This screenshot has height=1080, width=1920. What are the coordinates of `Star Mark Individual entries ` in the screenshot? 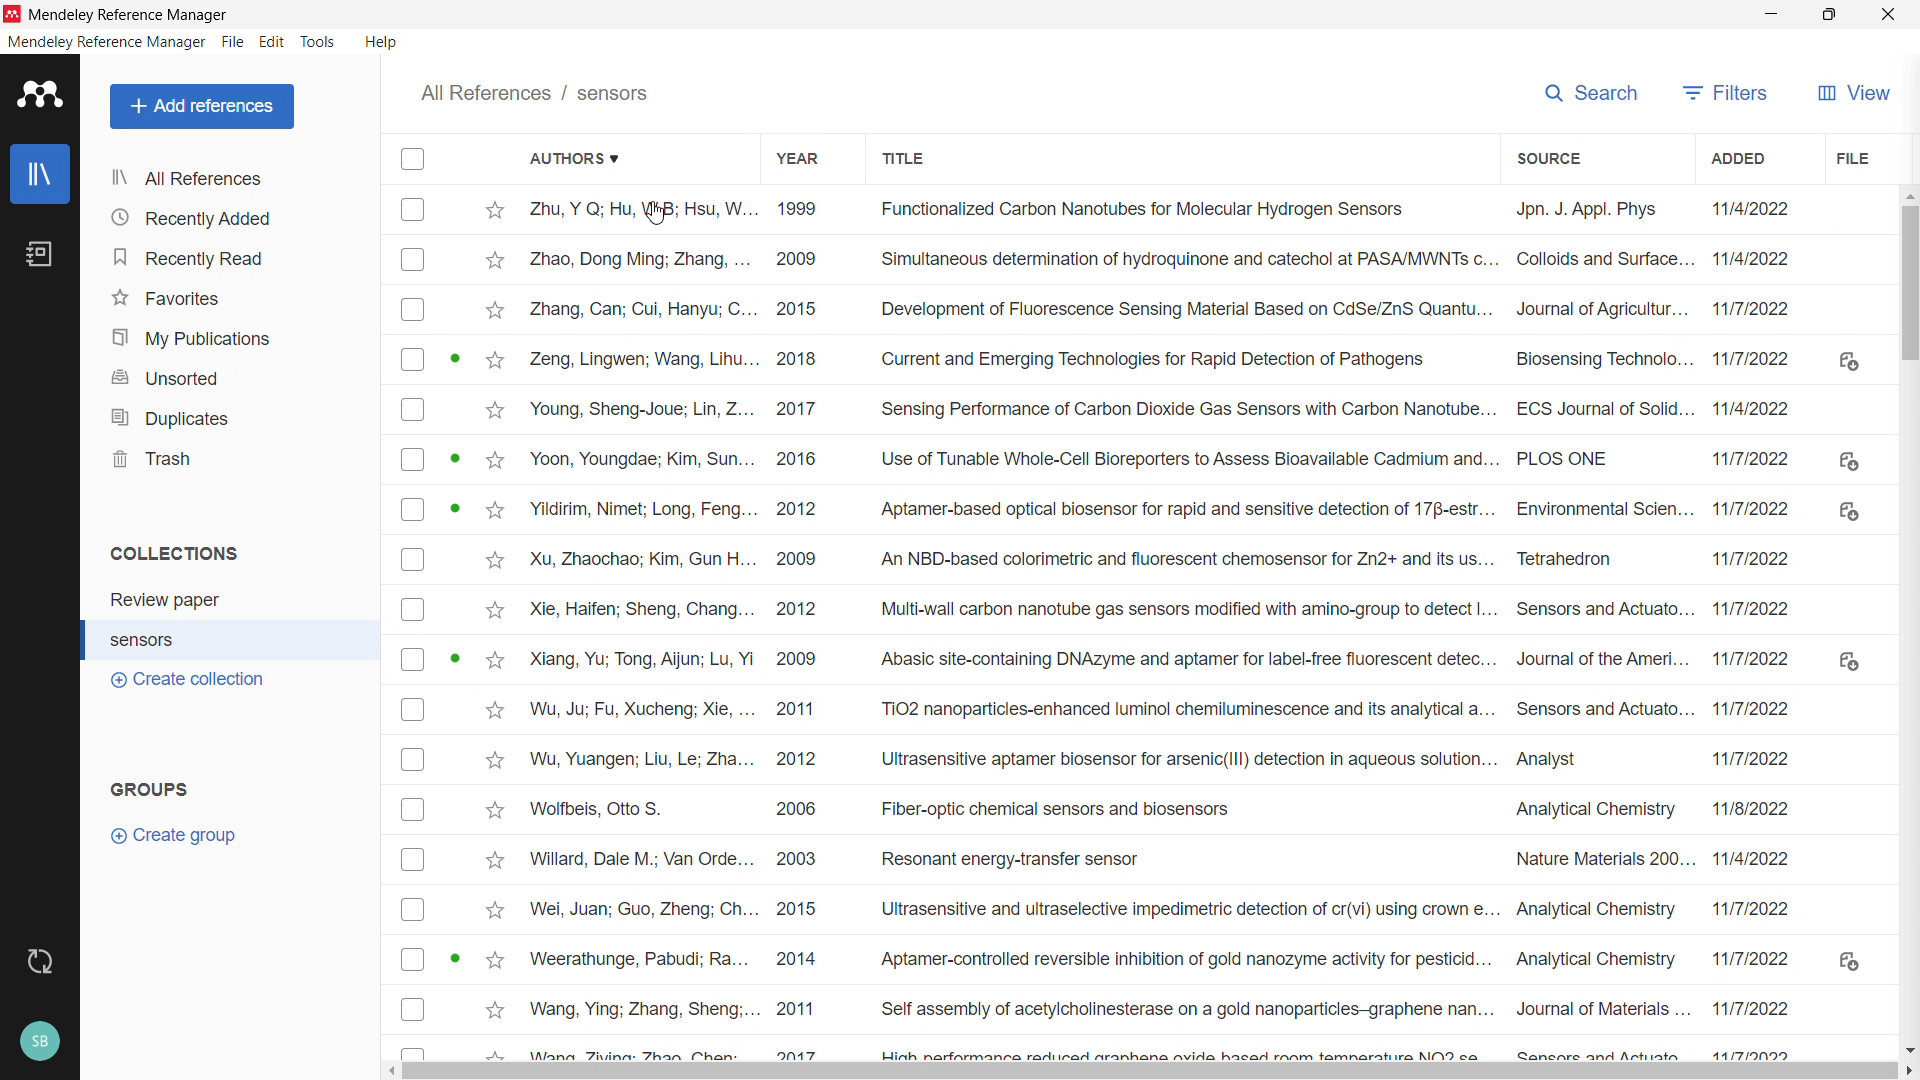 It's located at (492, 626).